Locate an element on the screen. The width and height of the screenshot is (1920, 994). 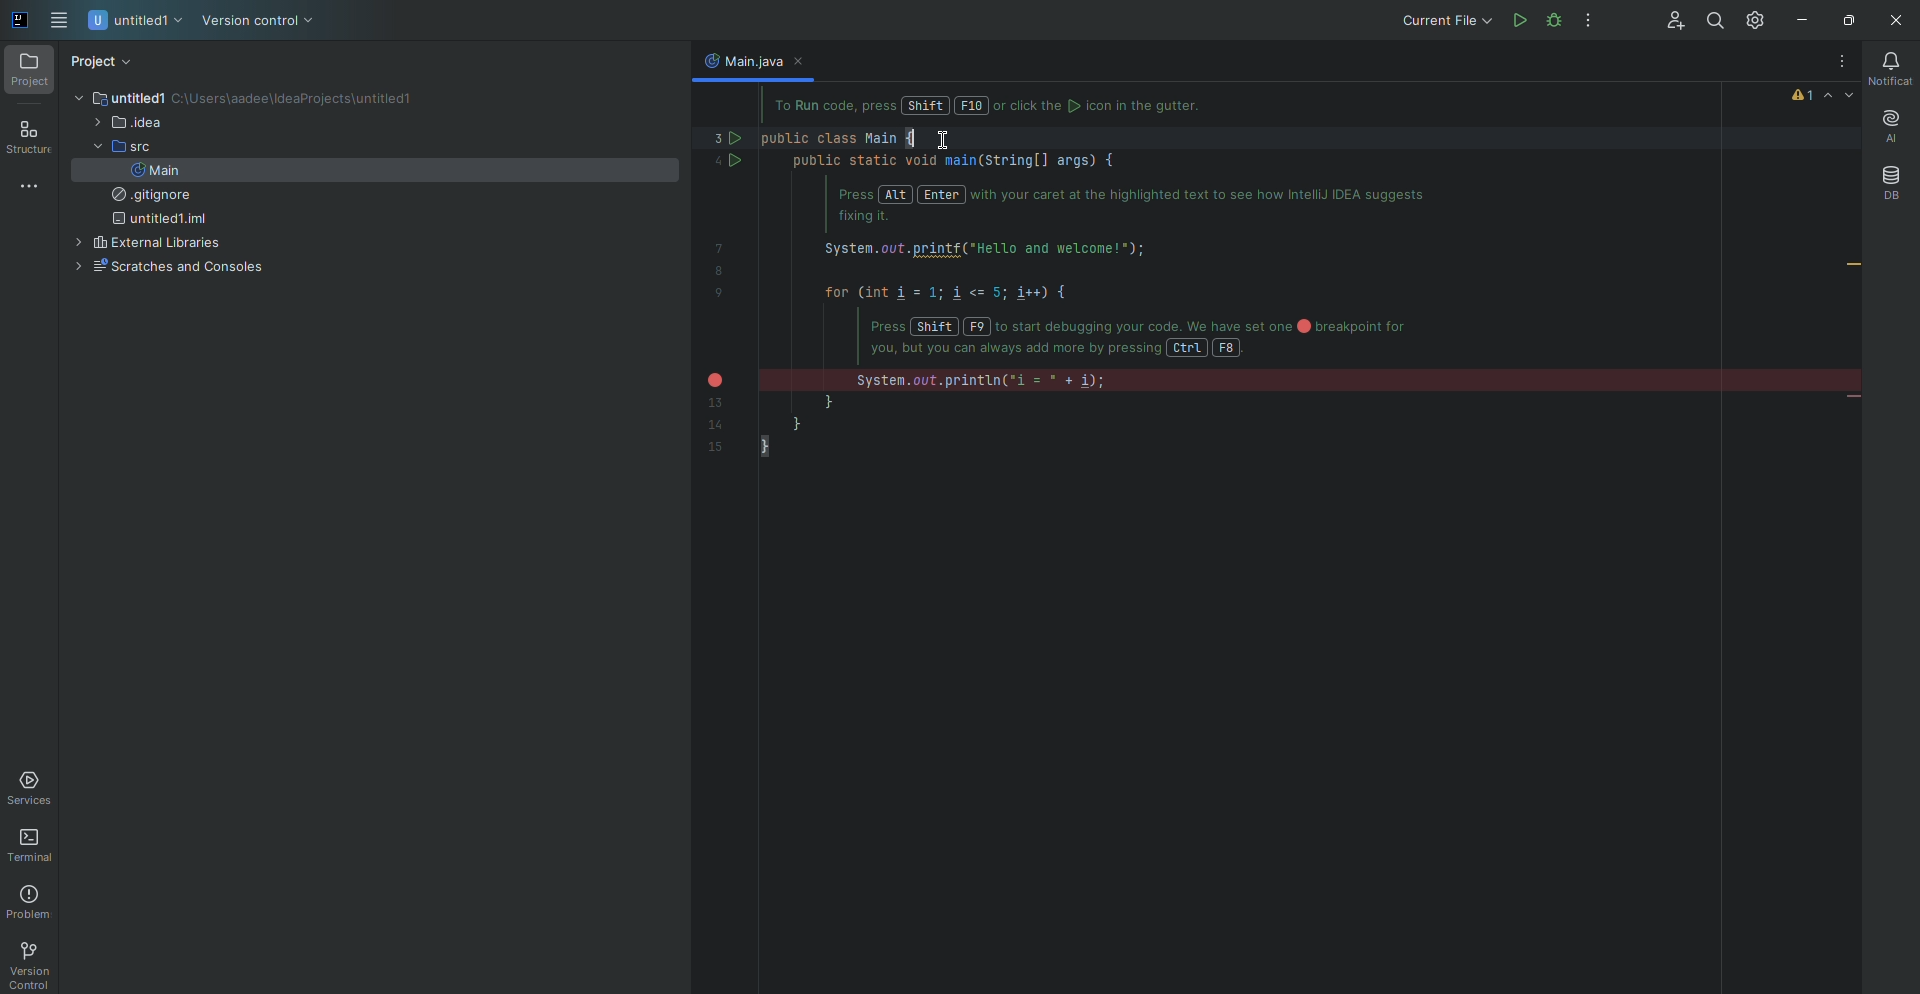
line number and icons is located at coordinates (724, 288).